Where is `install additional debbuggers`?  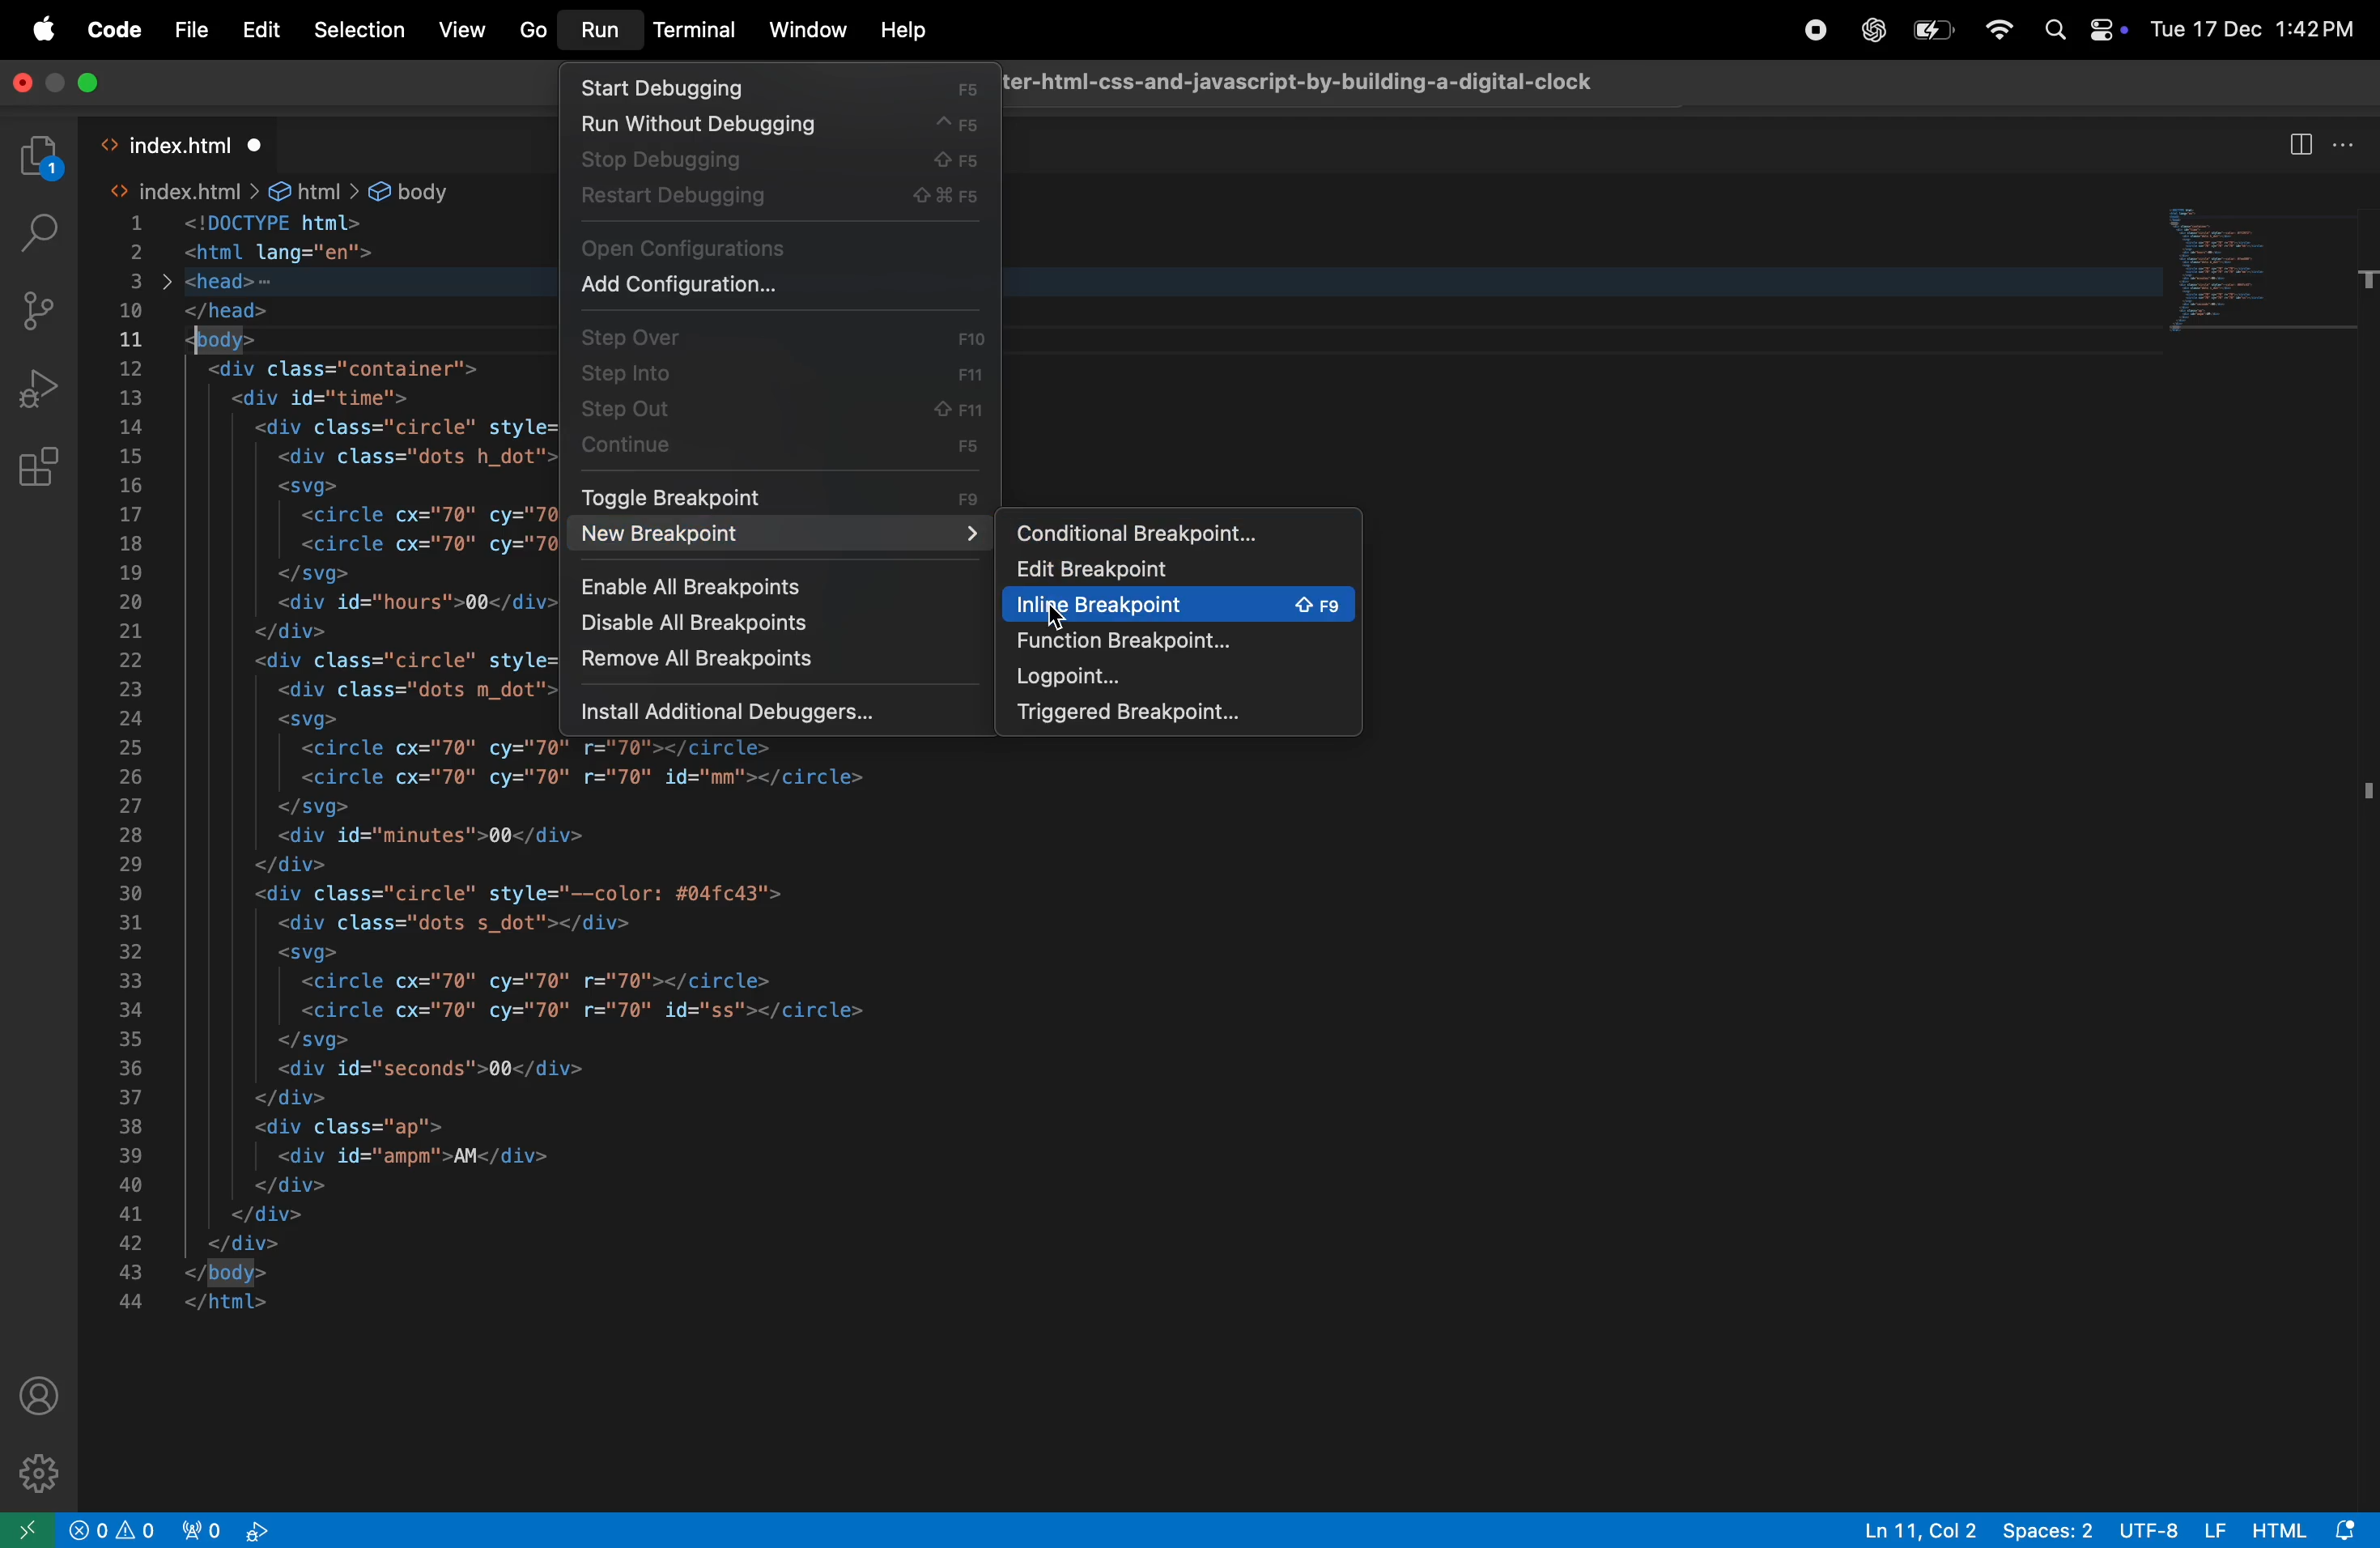
install additional debbuggers is located at coordinates (785, 710).